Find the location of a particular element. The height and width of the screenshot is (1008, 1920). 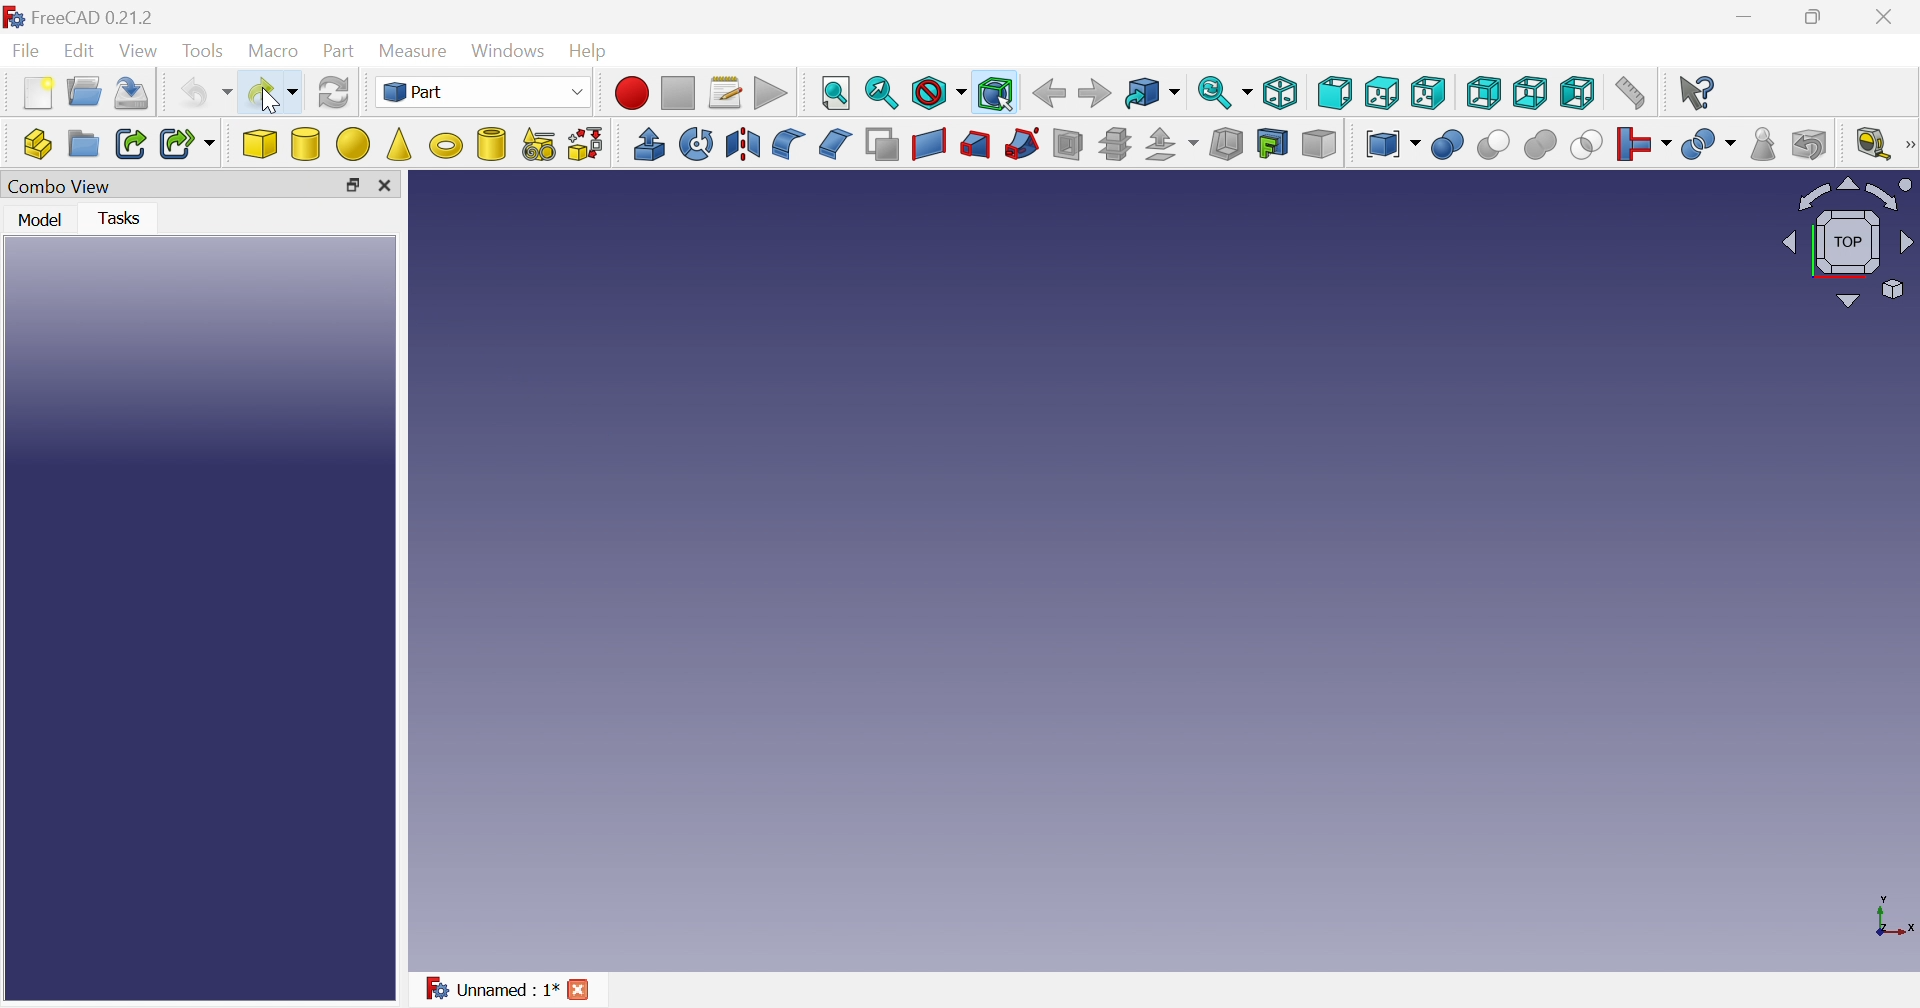

Bounding box is located at coordinates (994, 94).